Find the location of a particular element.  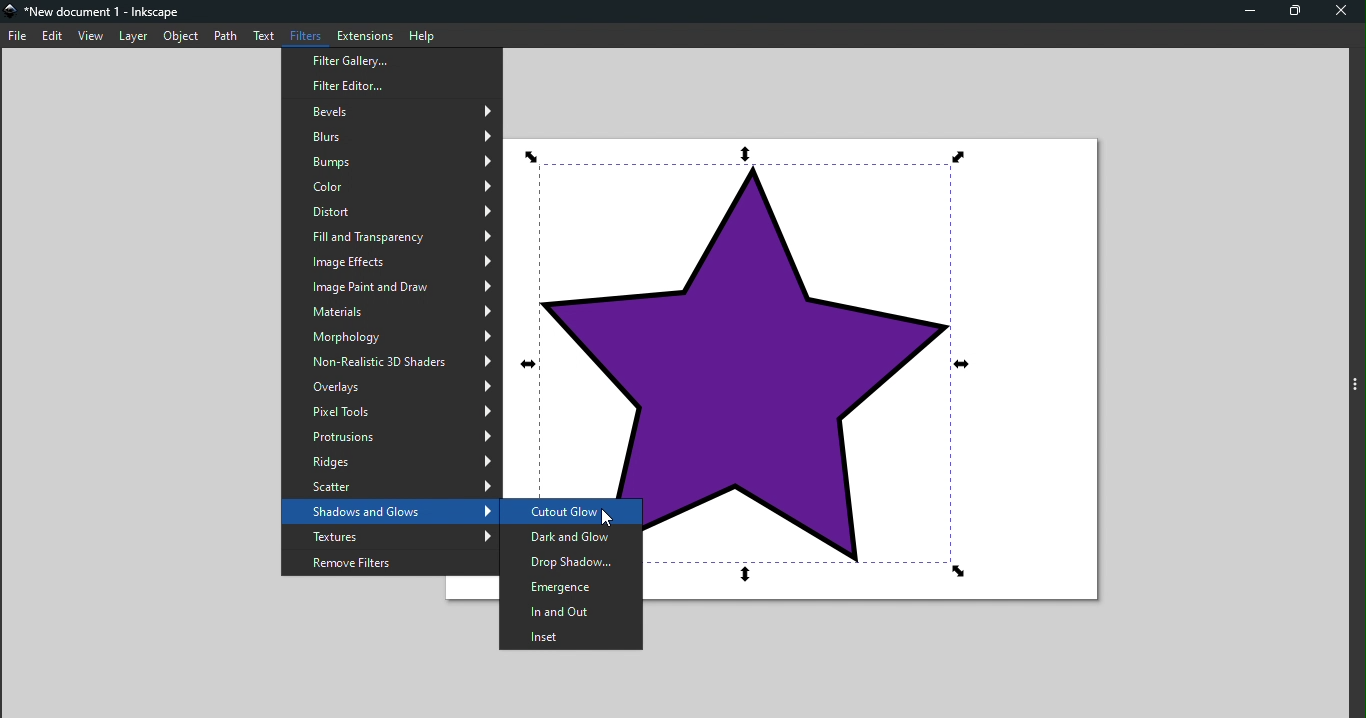

Textures is located at coordinates (391, 537).